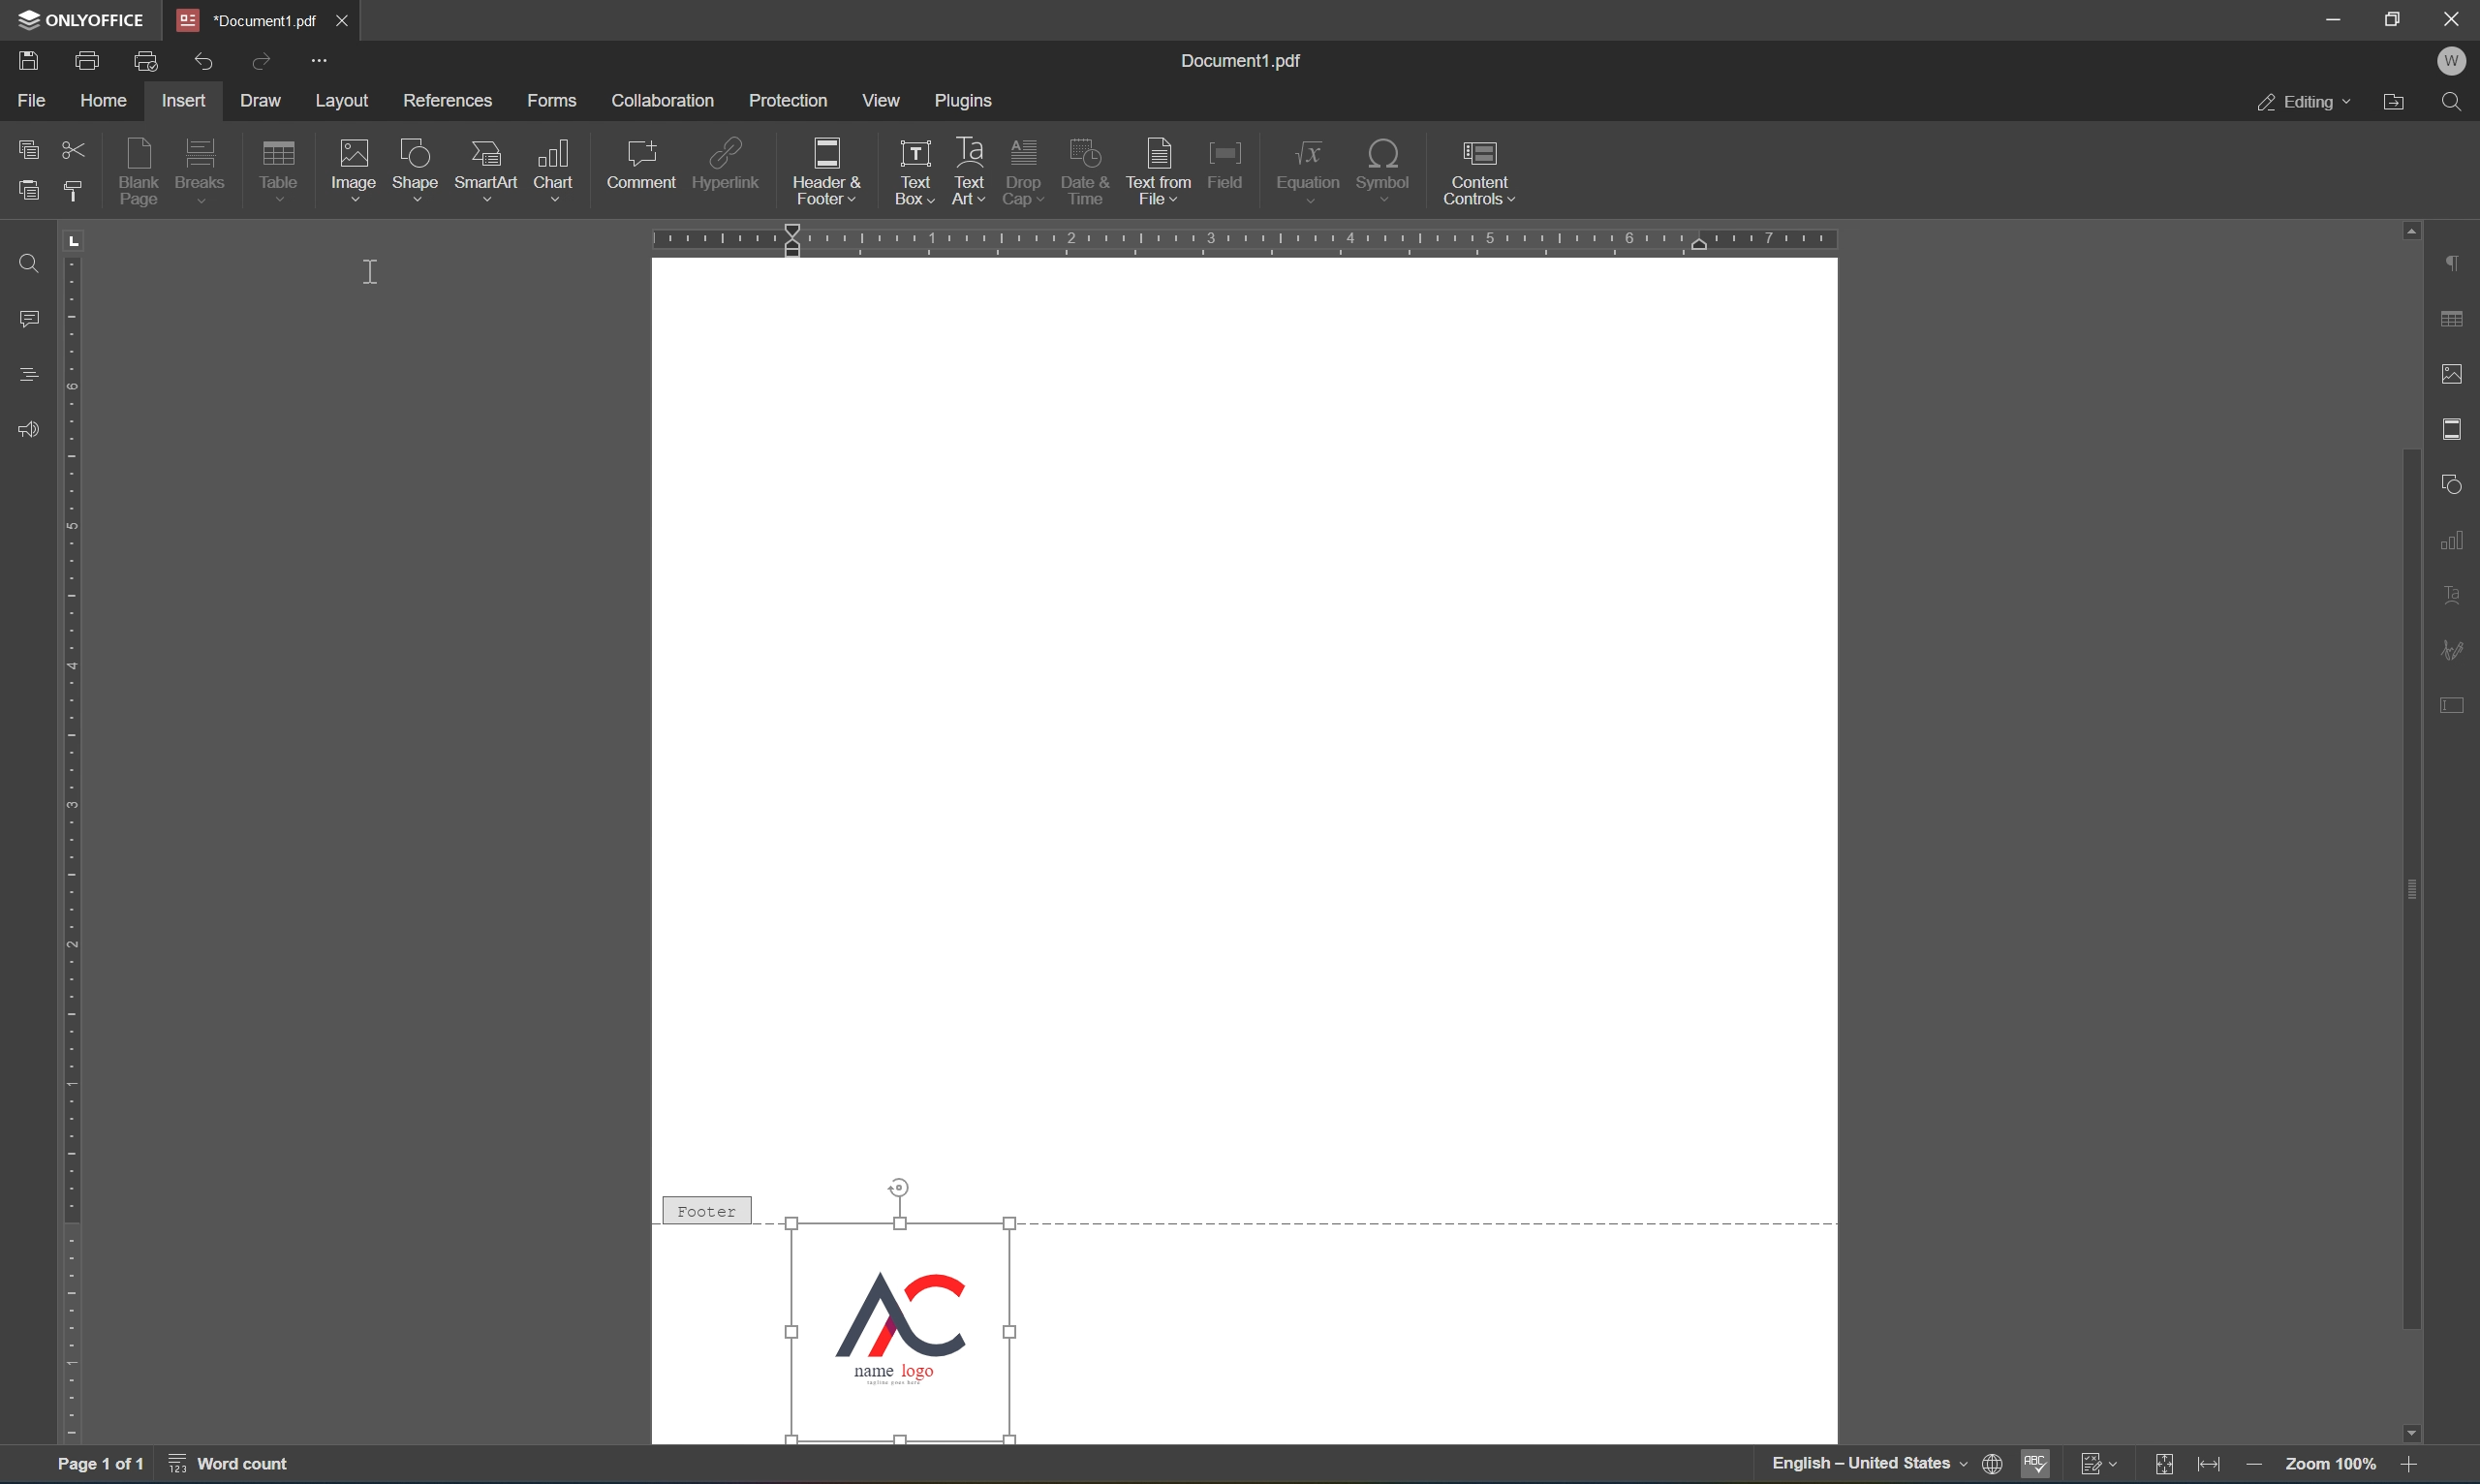 This screenshot has width=2480, height=1484. Describe the element at coordinates (30, 261) in the screenshot. I see `find` at that location.